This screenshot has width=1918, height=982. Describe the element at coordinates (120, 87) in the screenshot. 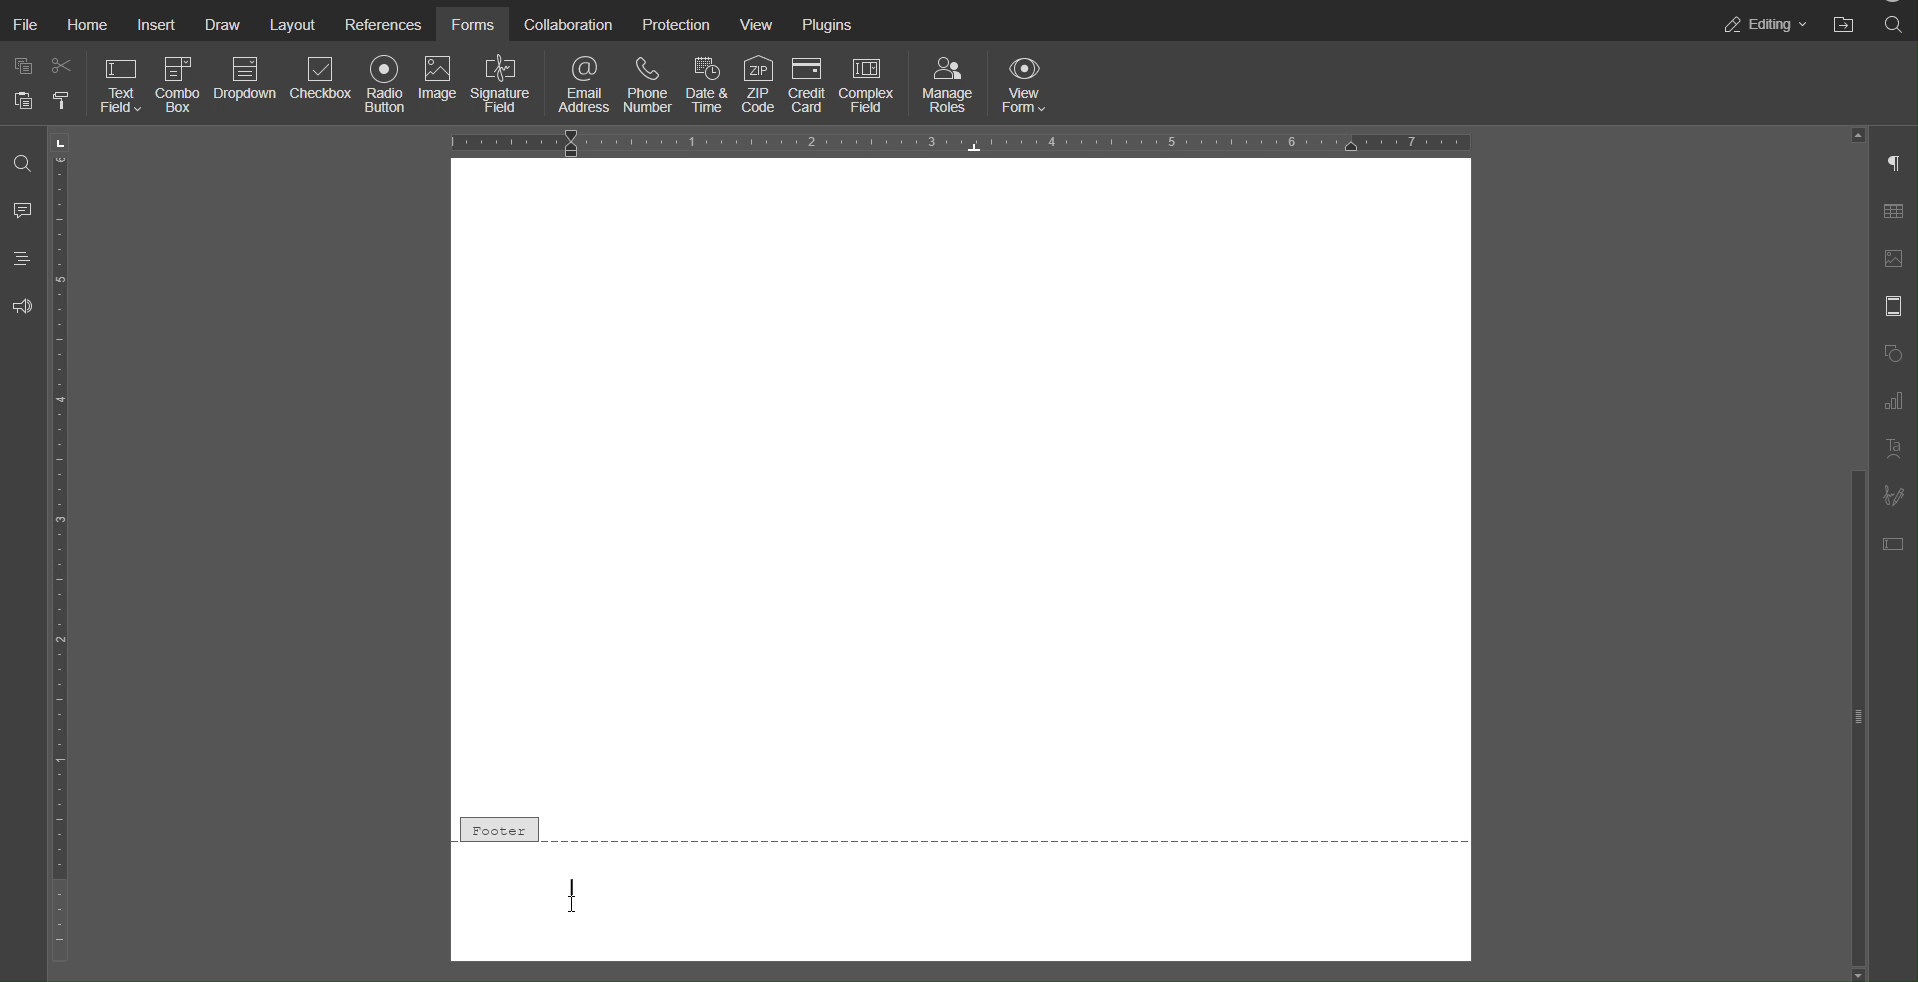

I see `Text Field` at that location.